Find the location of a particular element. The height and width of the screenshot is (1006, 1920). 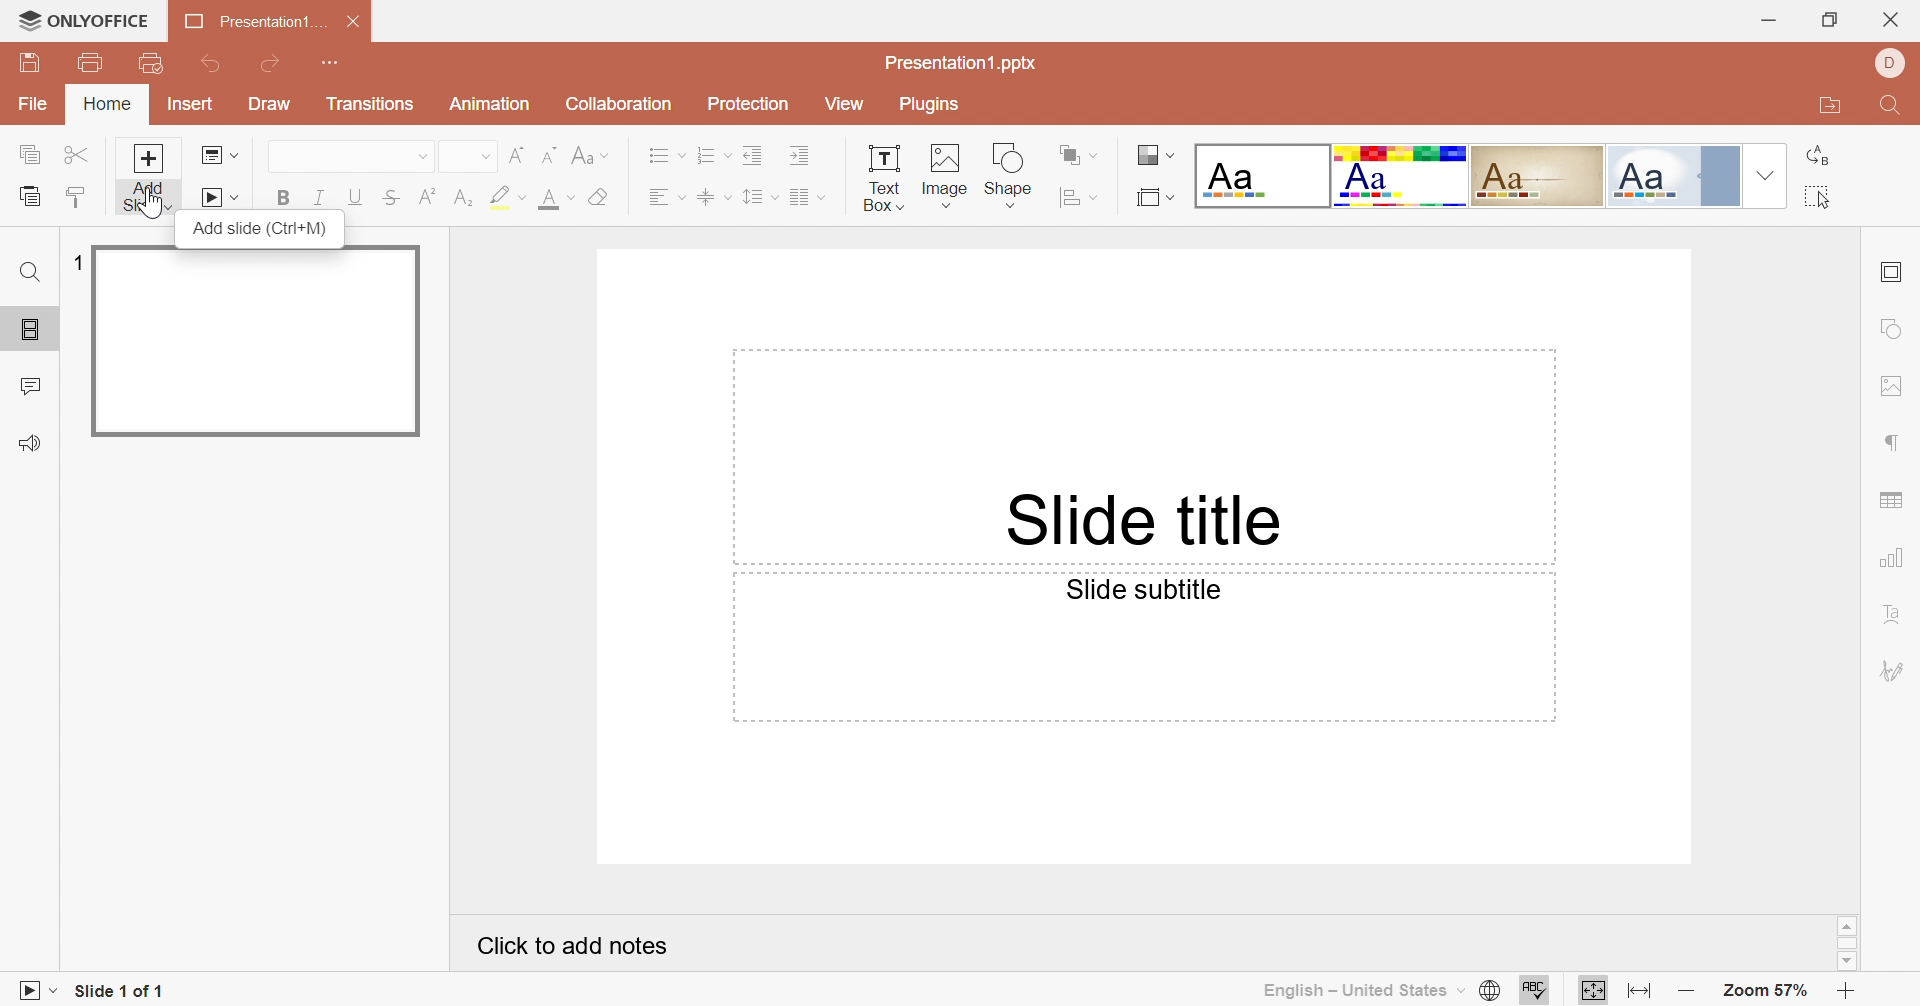

Superscript is located at coordinates (426, 197).